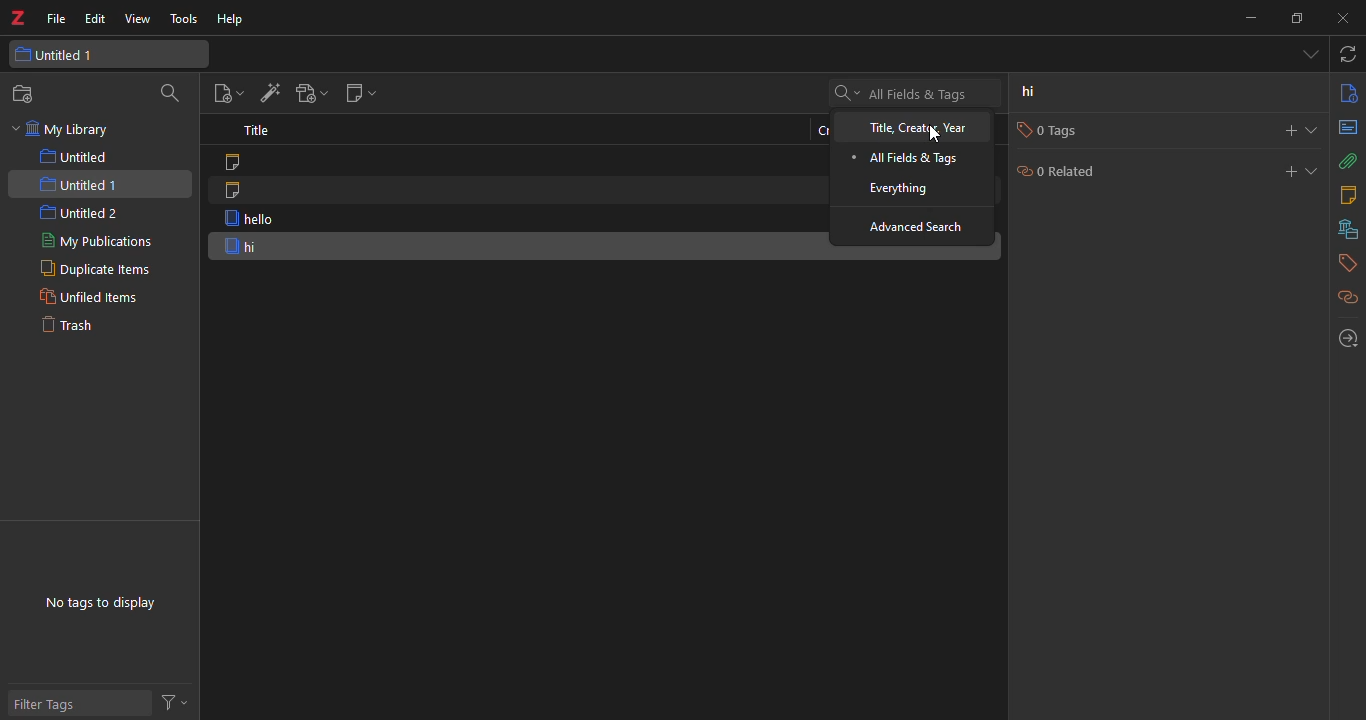 The image size is (1366, 720). Describe the element at coordinates (101, 240) in the screenshot. I see `my publications` at that location.